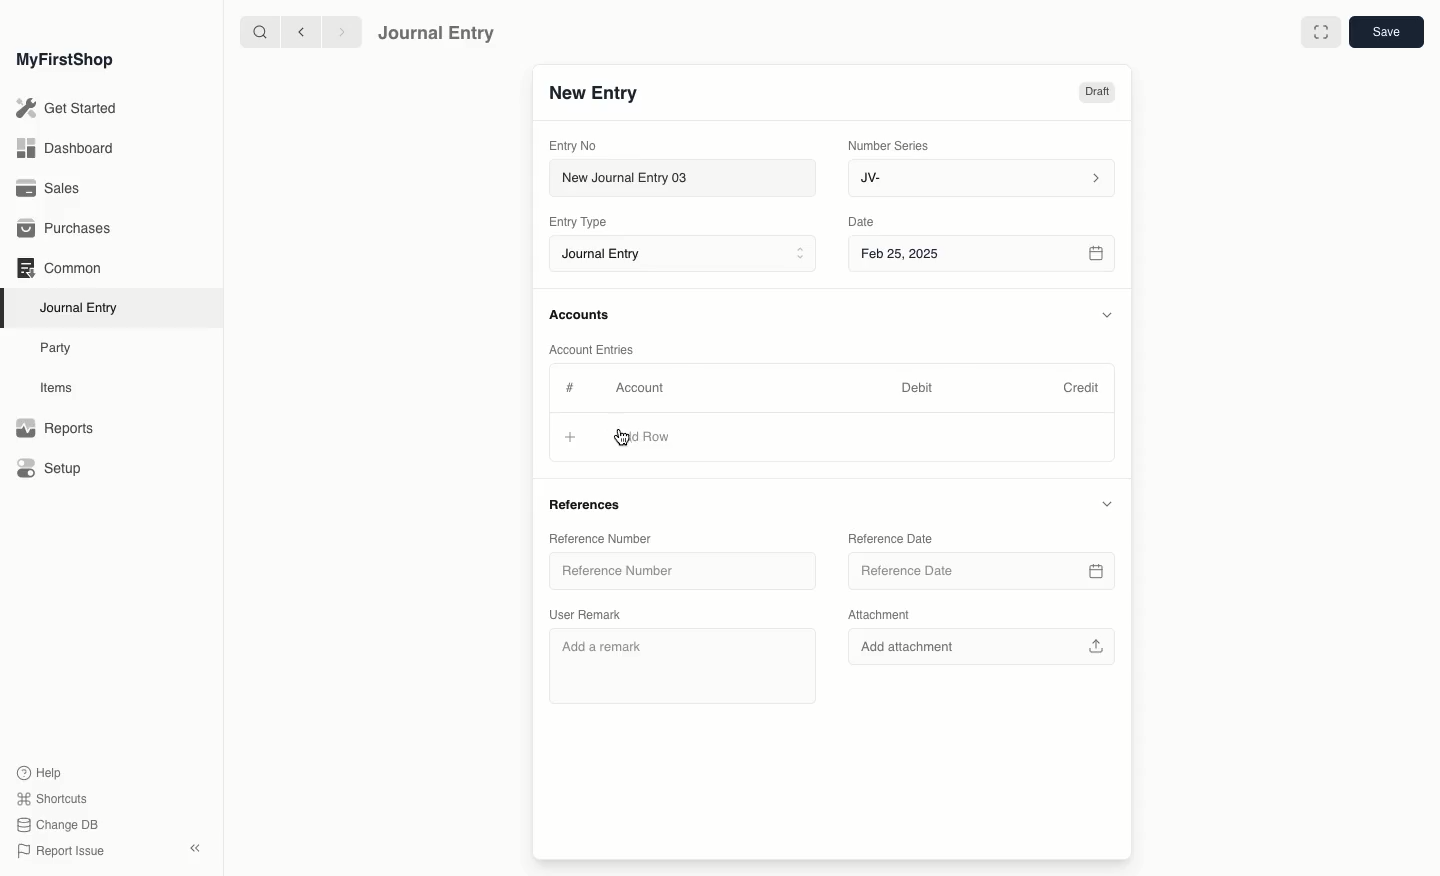 The height and width of the screenshot is (876, 1440). I want to click on Entry No, so click(574, 145).